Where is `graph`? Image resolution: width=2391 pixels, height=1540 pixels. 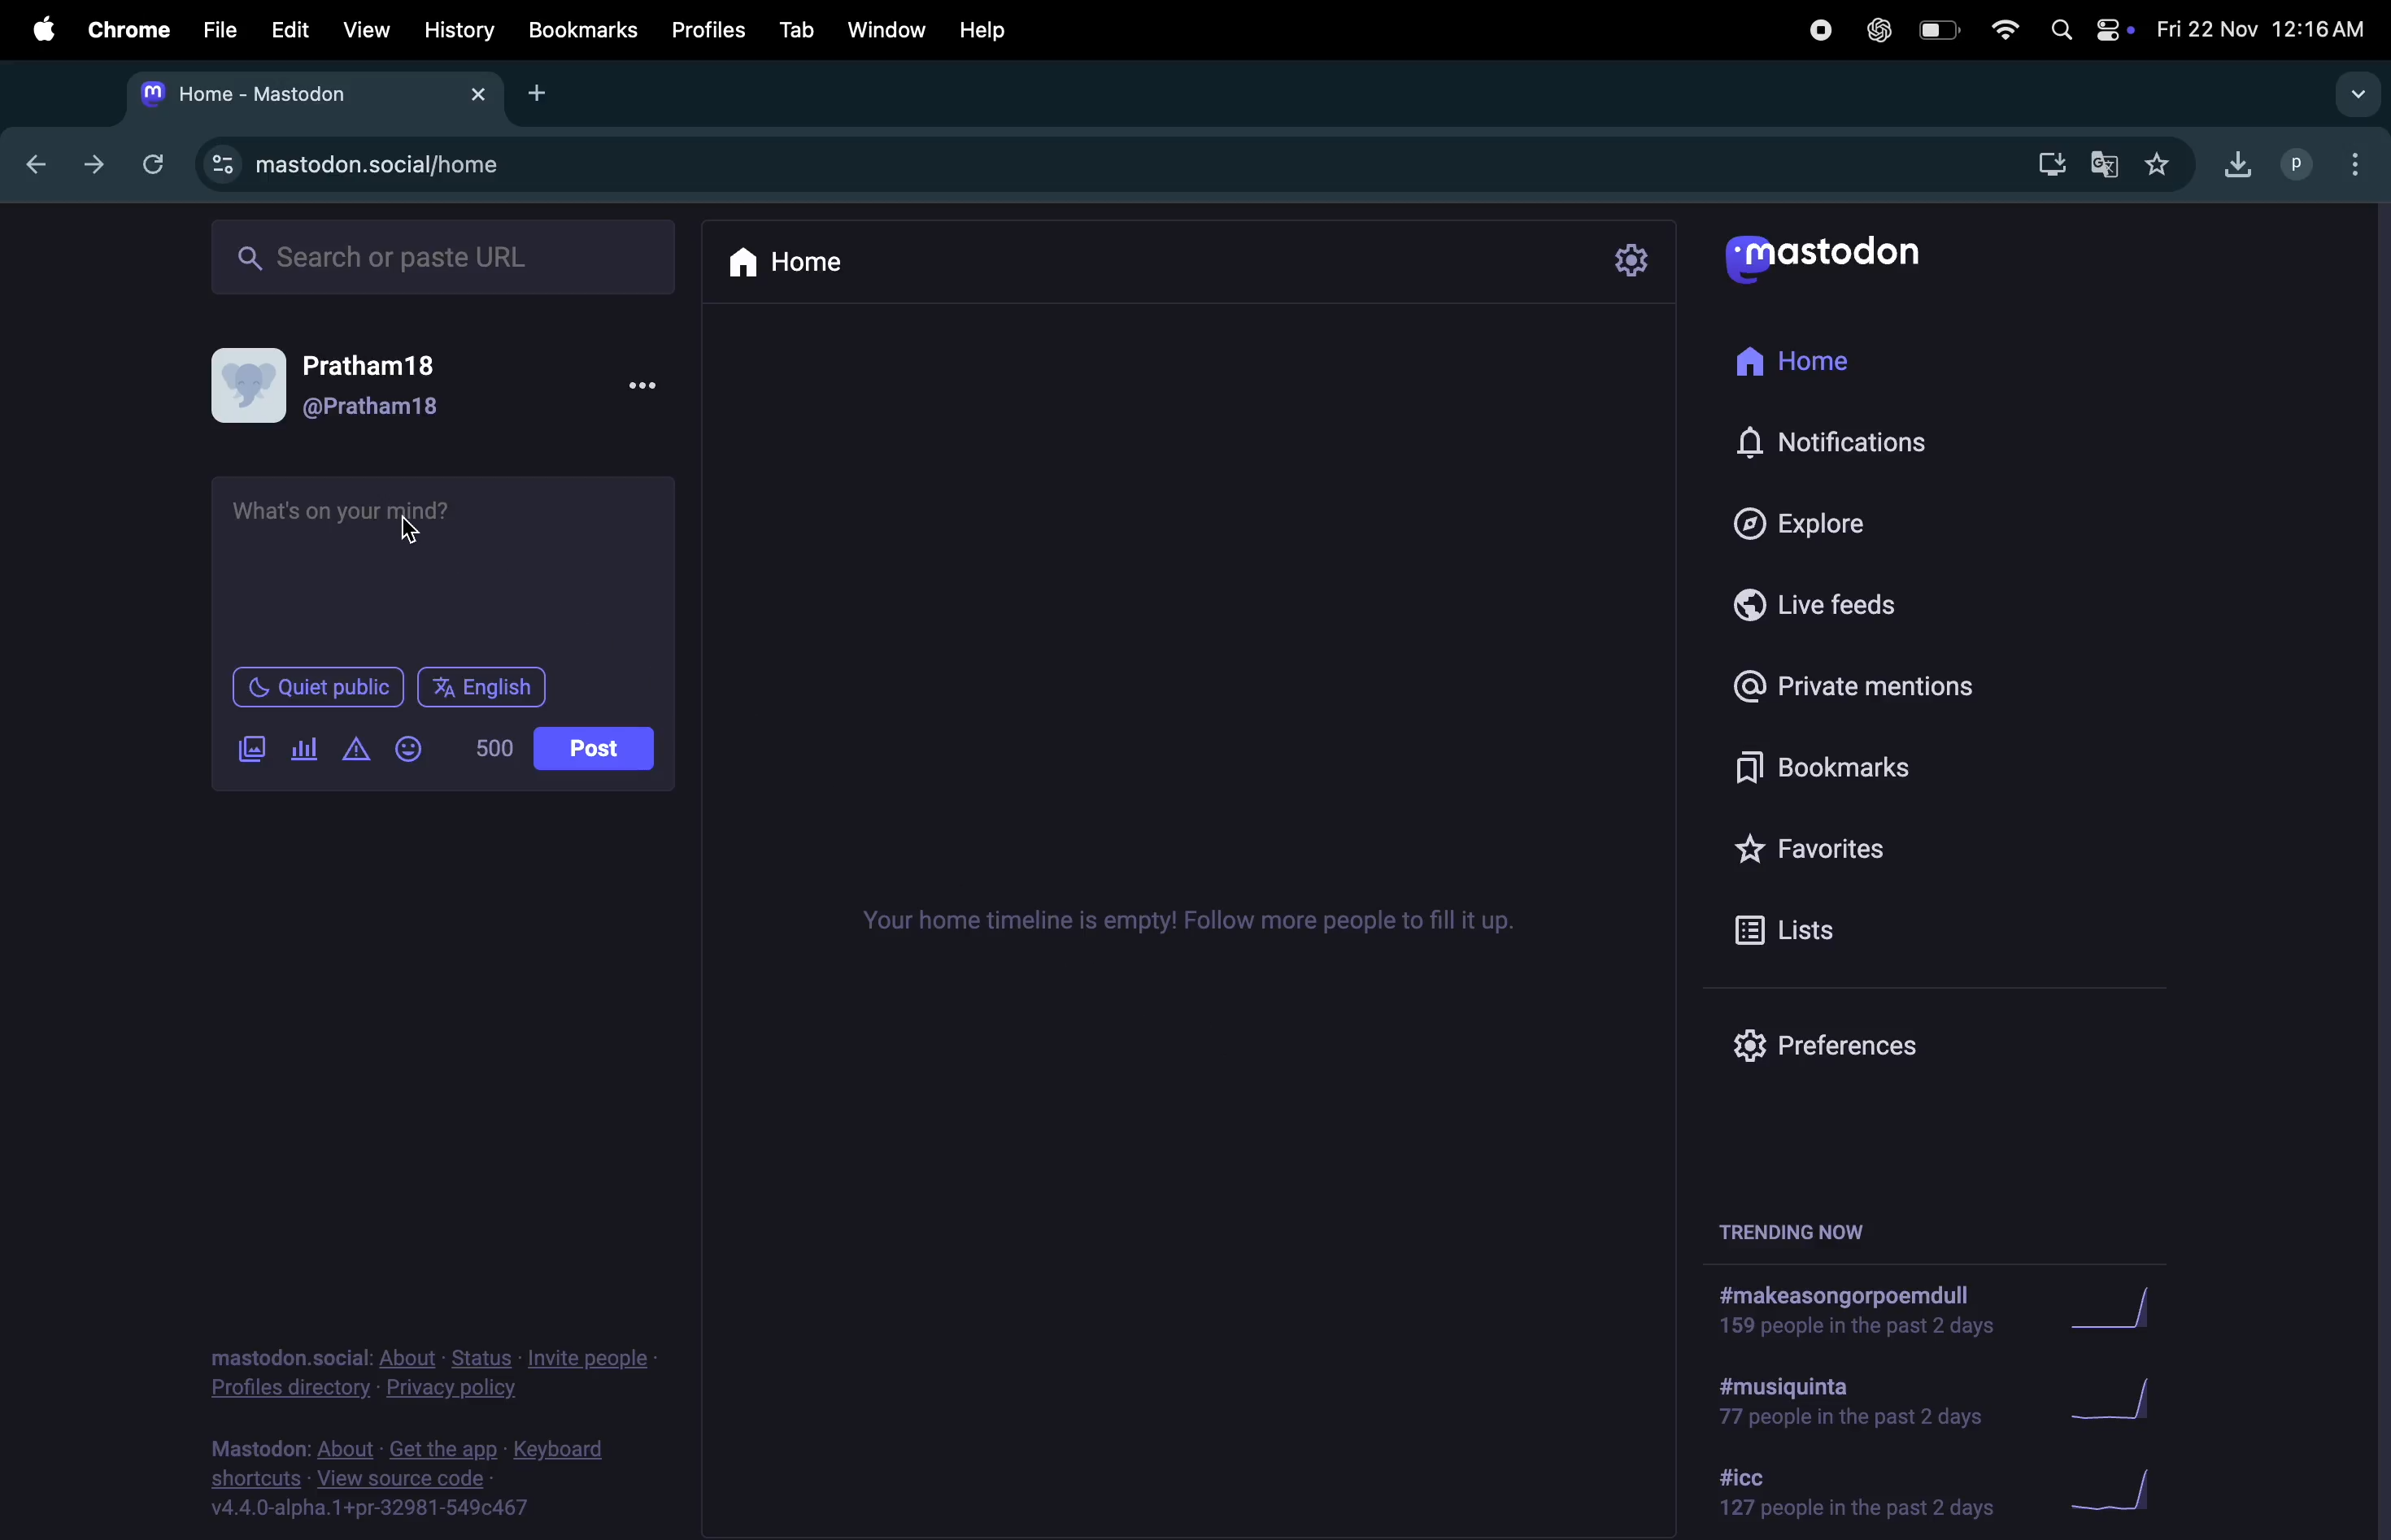
graph is located at coordinates (2124, 1497).